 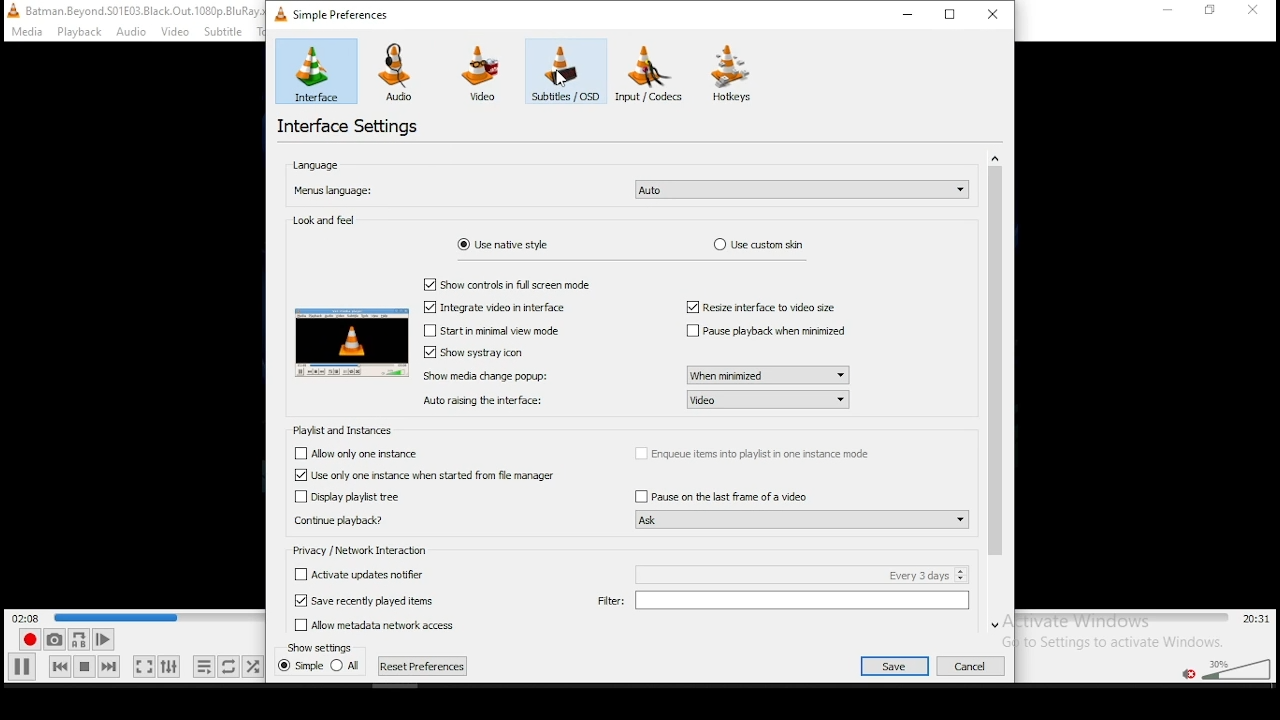 I want to click on look and feel, so click(x=326, y=221).